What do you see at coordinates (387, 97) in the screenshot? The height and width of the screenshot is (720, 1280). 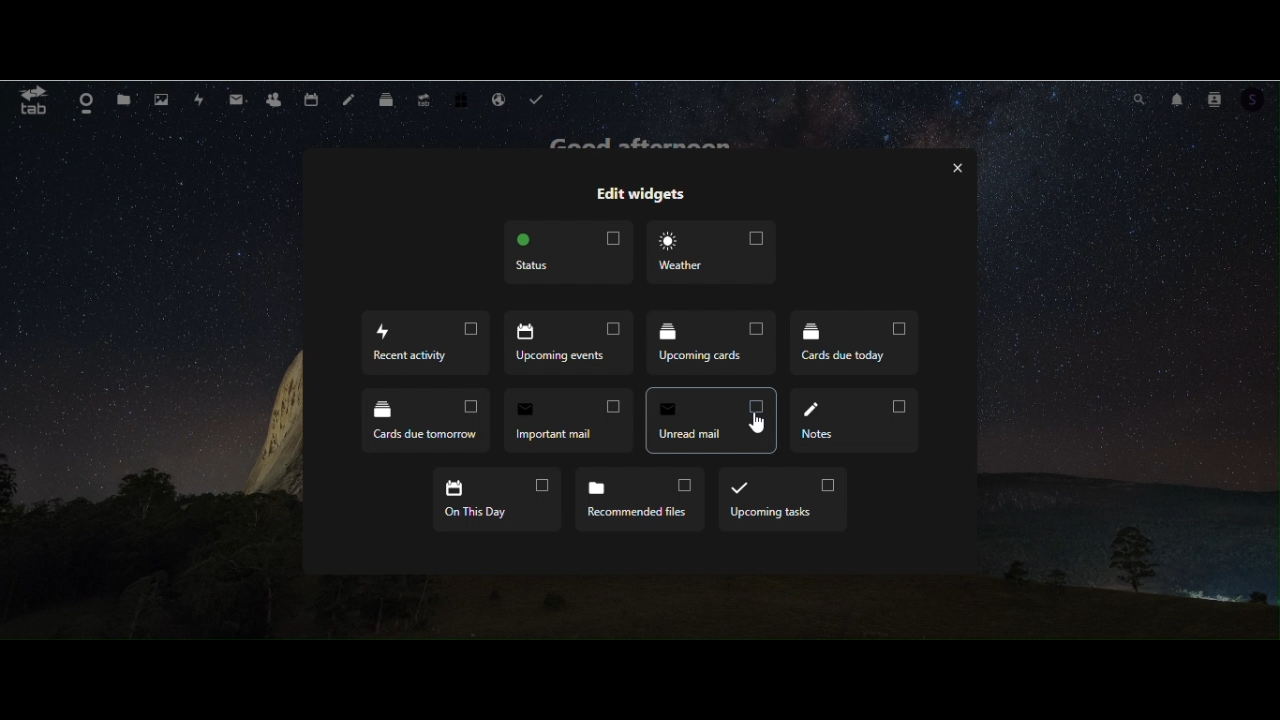 I see `deck` at bounding box center [387, 97].